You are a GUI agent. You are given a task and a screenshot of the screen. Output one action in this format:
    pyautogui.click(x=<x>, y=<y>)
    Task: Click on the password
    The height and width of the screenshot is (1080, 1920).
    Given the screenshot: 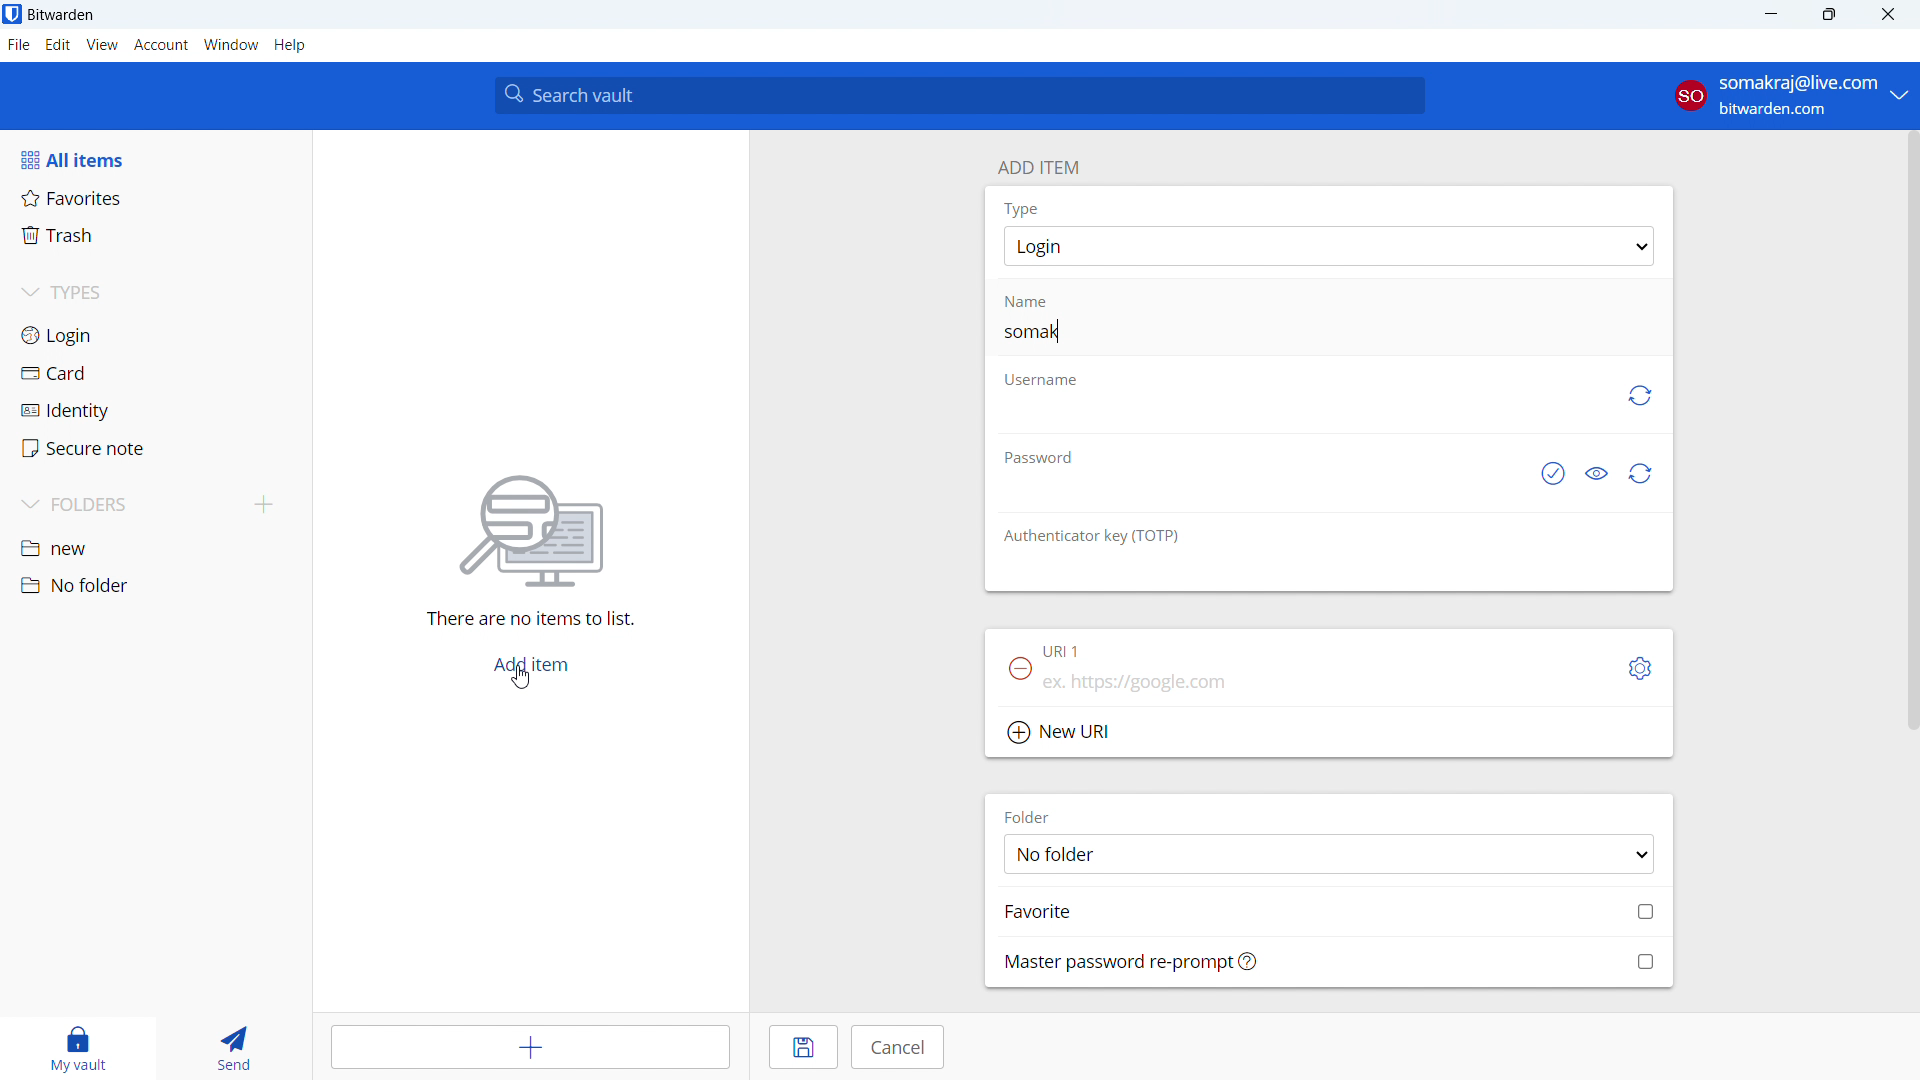 What is the action you would take?
    pyautogui.click(x=1037, y=455)
    